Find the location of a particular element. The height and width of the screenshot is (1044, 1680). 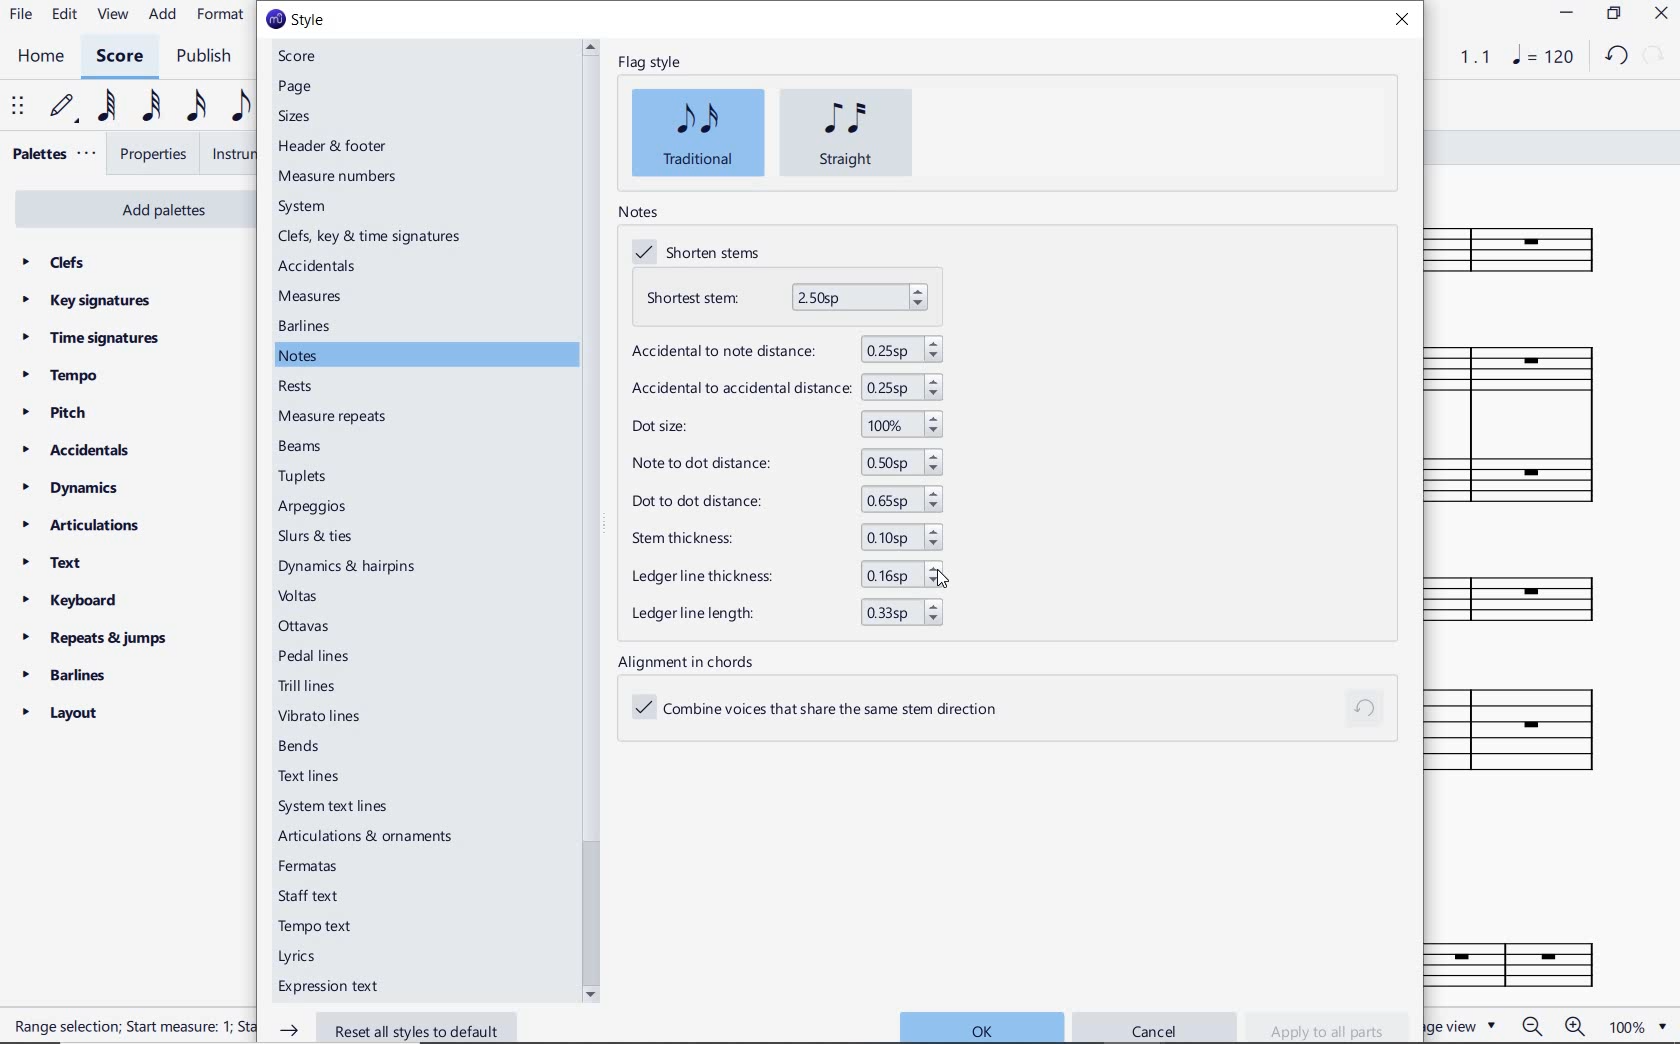

scrollbar is located at coordinates (590, 520).